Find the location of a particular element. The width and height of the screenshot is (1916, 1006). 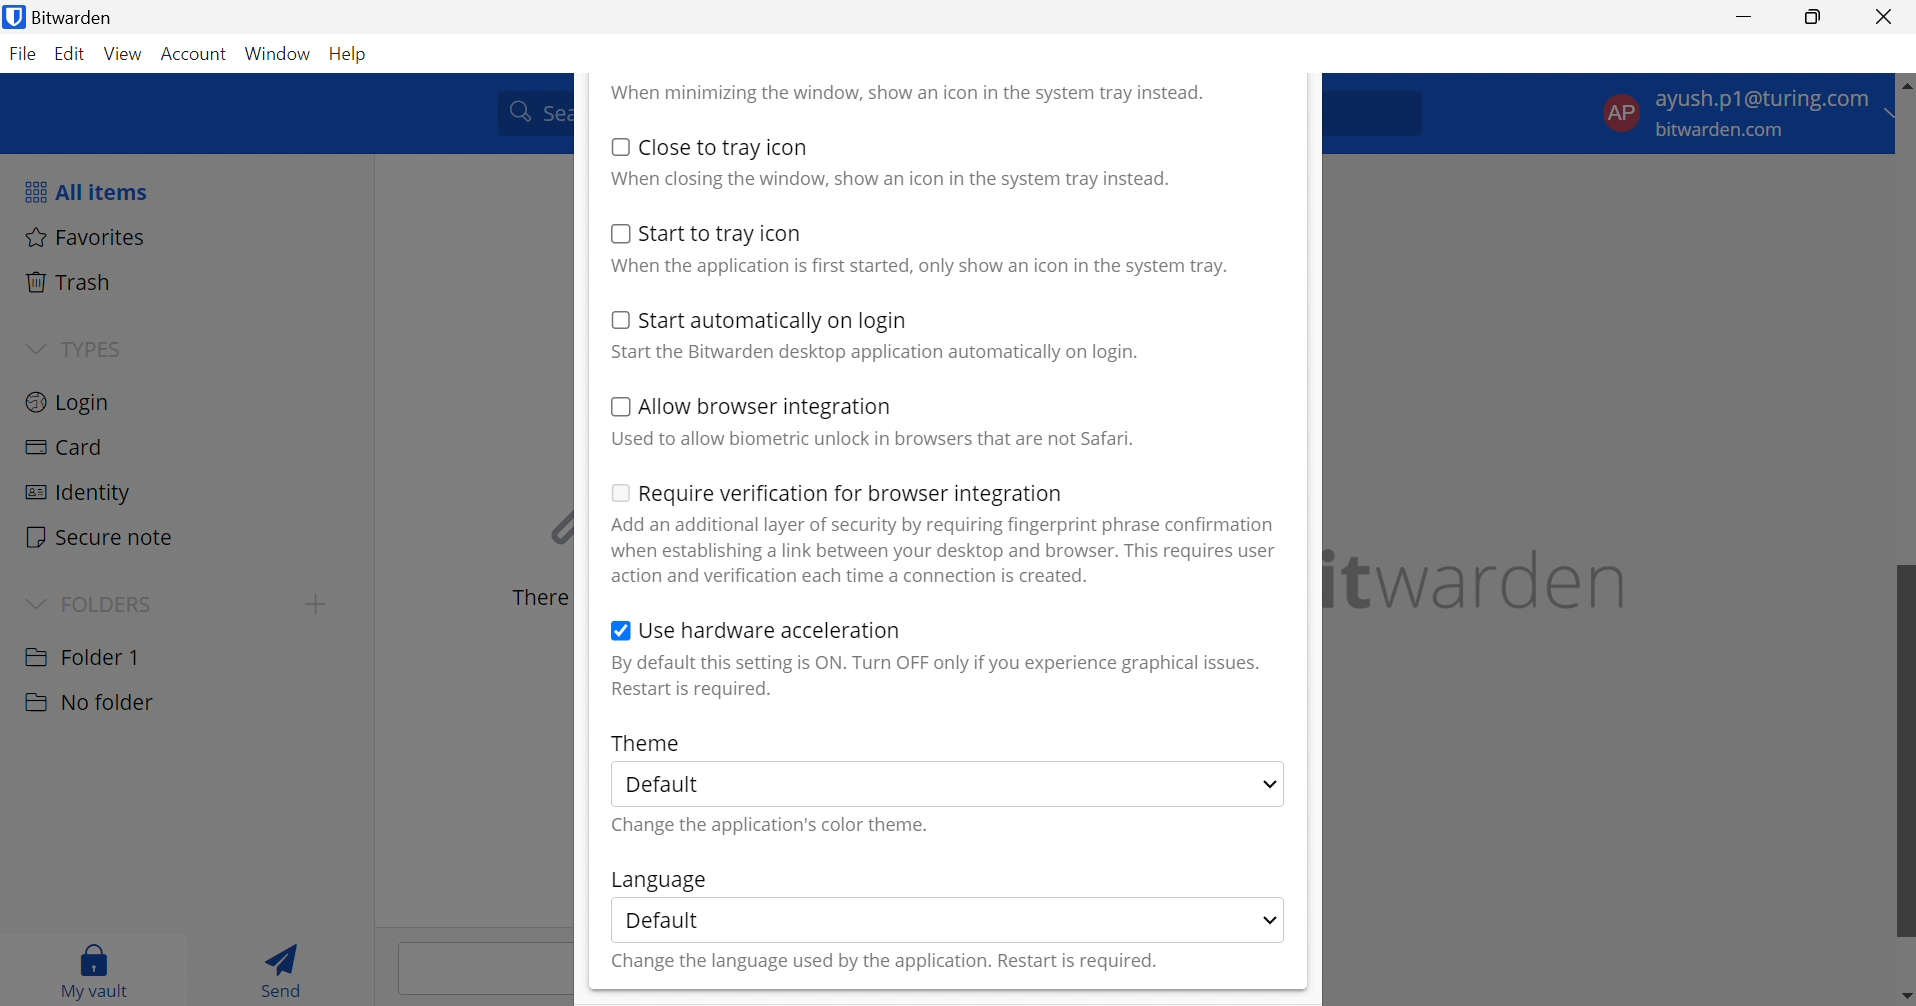

Close is located at coordinates (1887, 17).